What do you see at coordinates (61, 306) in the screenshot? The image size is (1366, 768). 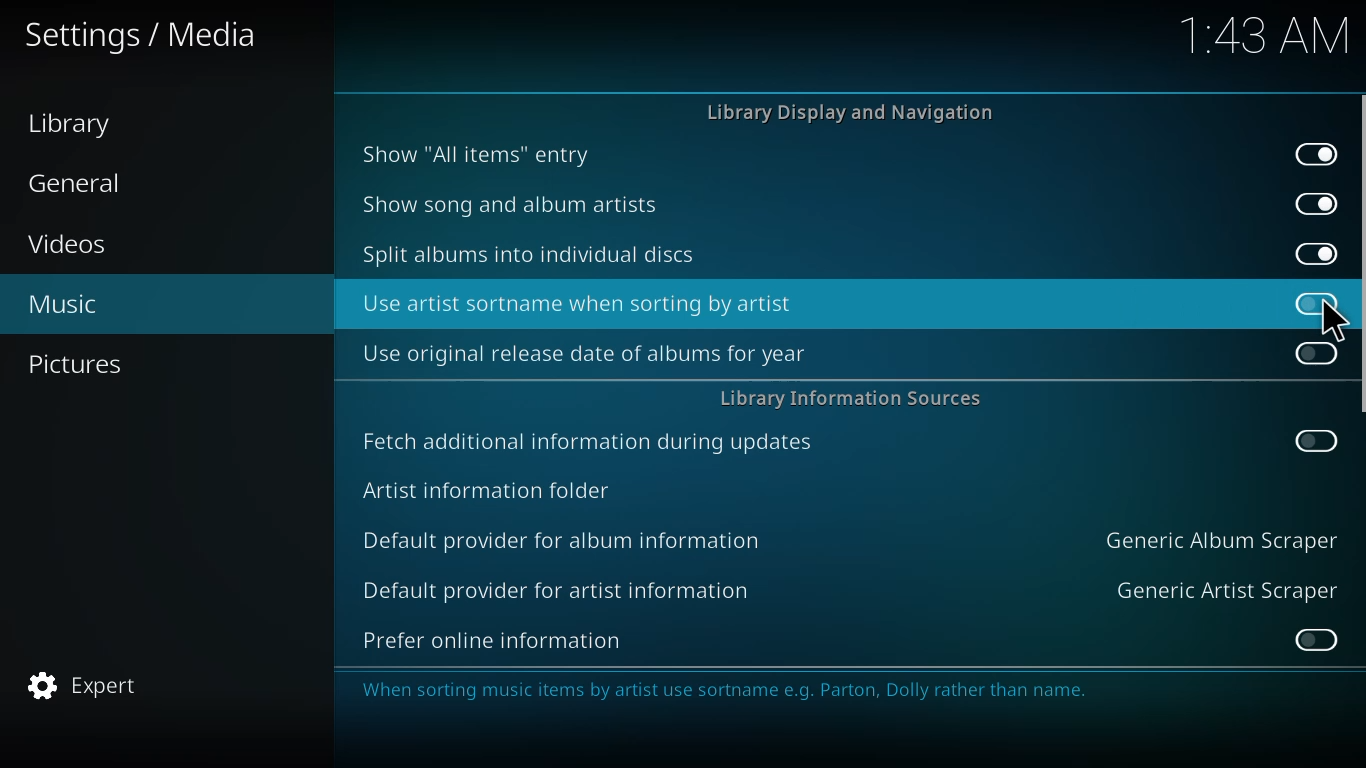 I see `music` at bounding box center [61, 306].